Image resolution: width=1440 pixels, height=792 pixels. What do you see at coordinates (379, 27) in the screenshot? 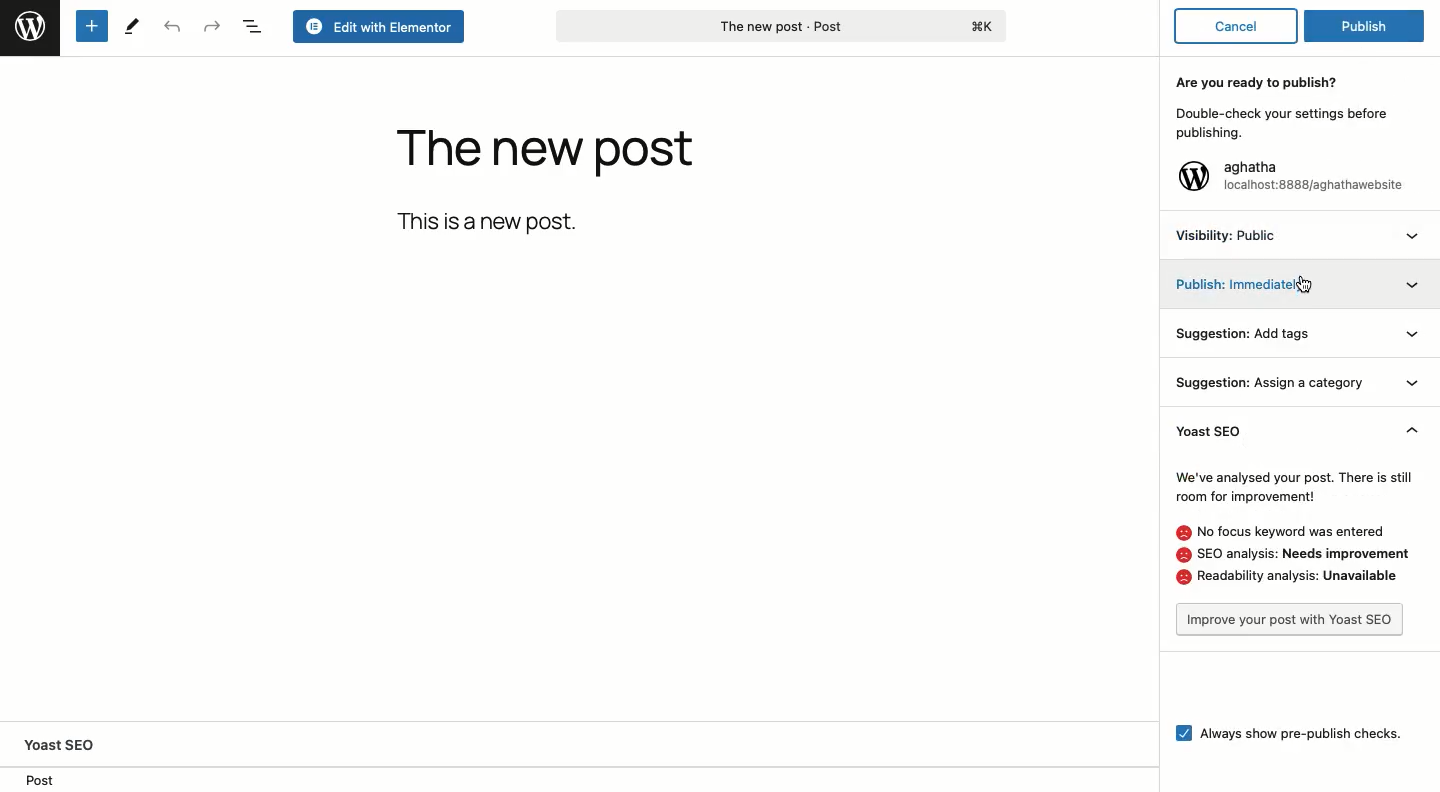
I see `Edit with elementor` at bounding box center [379, 27].